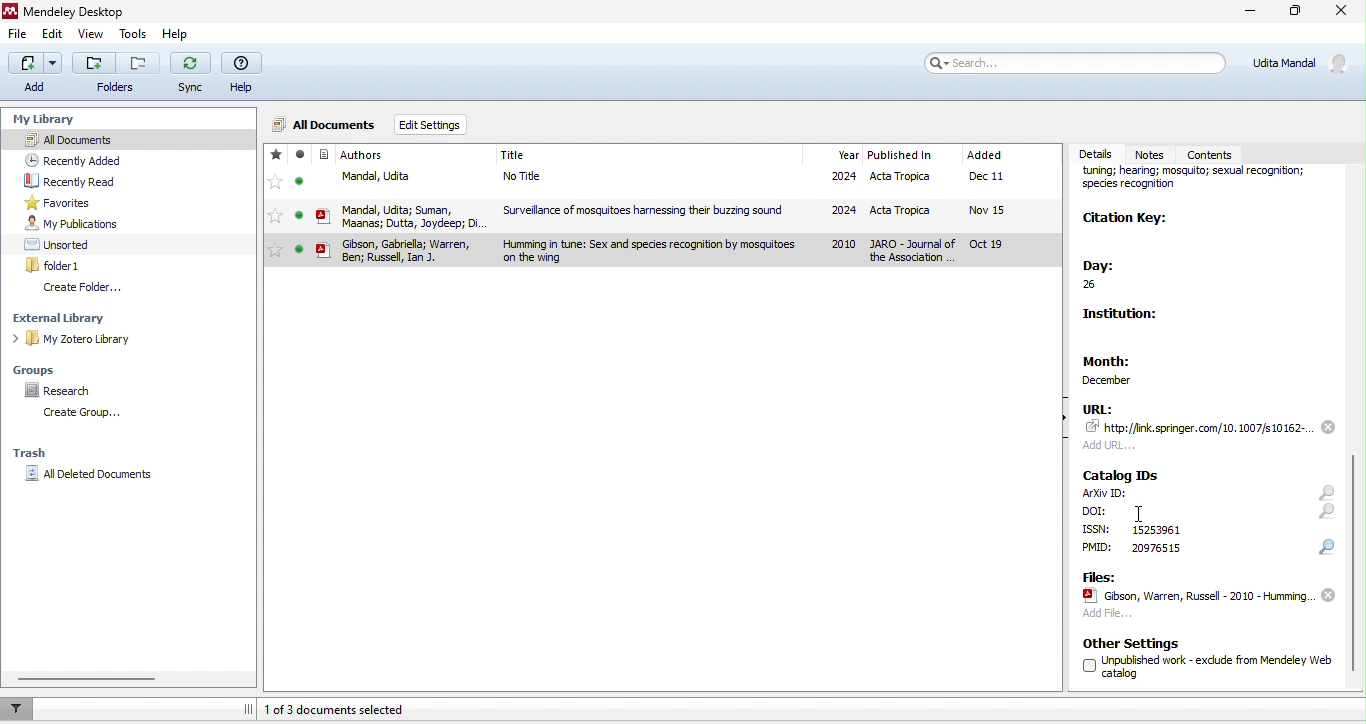  What do you see at coordinates (1153, 154) in the screenshot?
I see `notes` at bounding box center [1153, 154].